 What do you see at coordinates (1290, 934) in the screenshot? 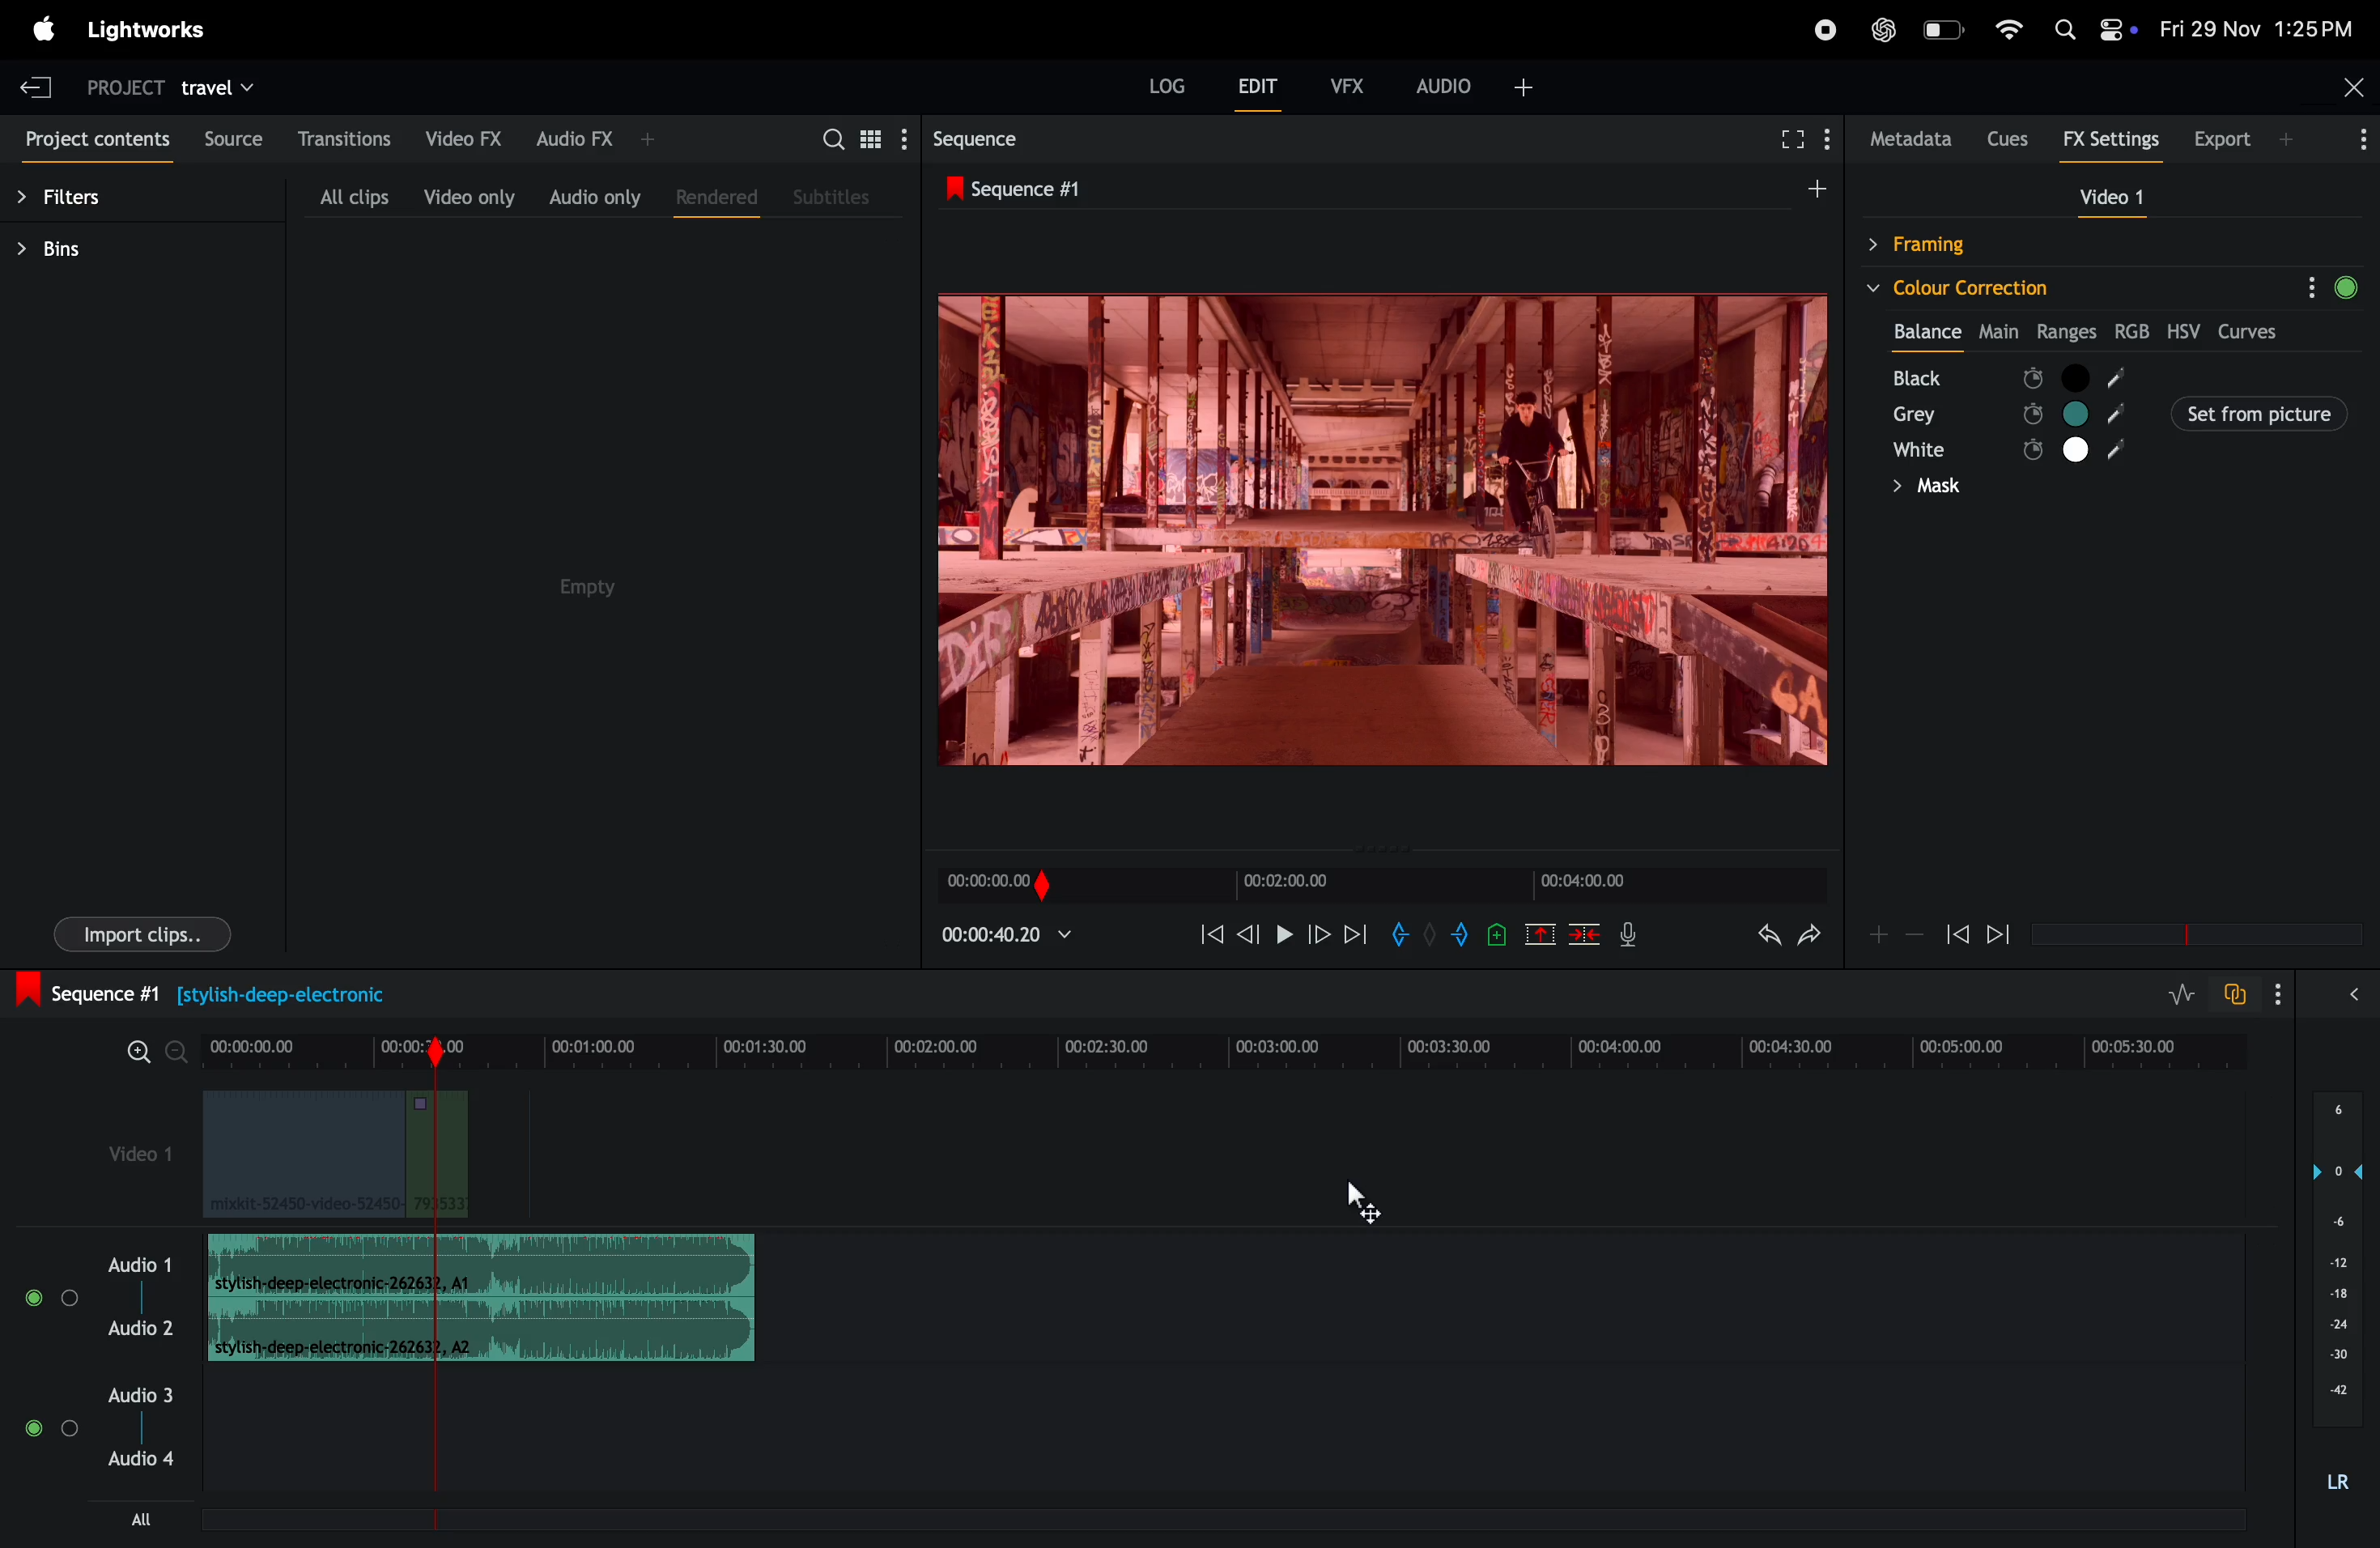
I see `pause and play` at bounding box center [1290, 934].